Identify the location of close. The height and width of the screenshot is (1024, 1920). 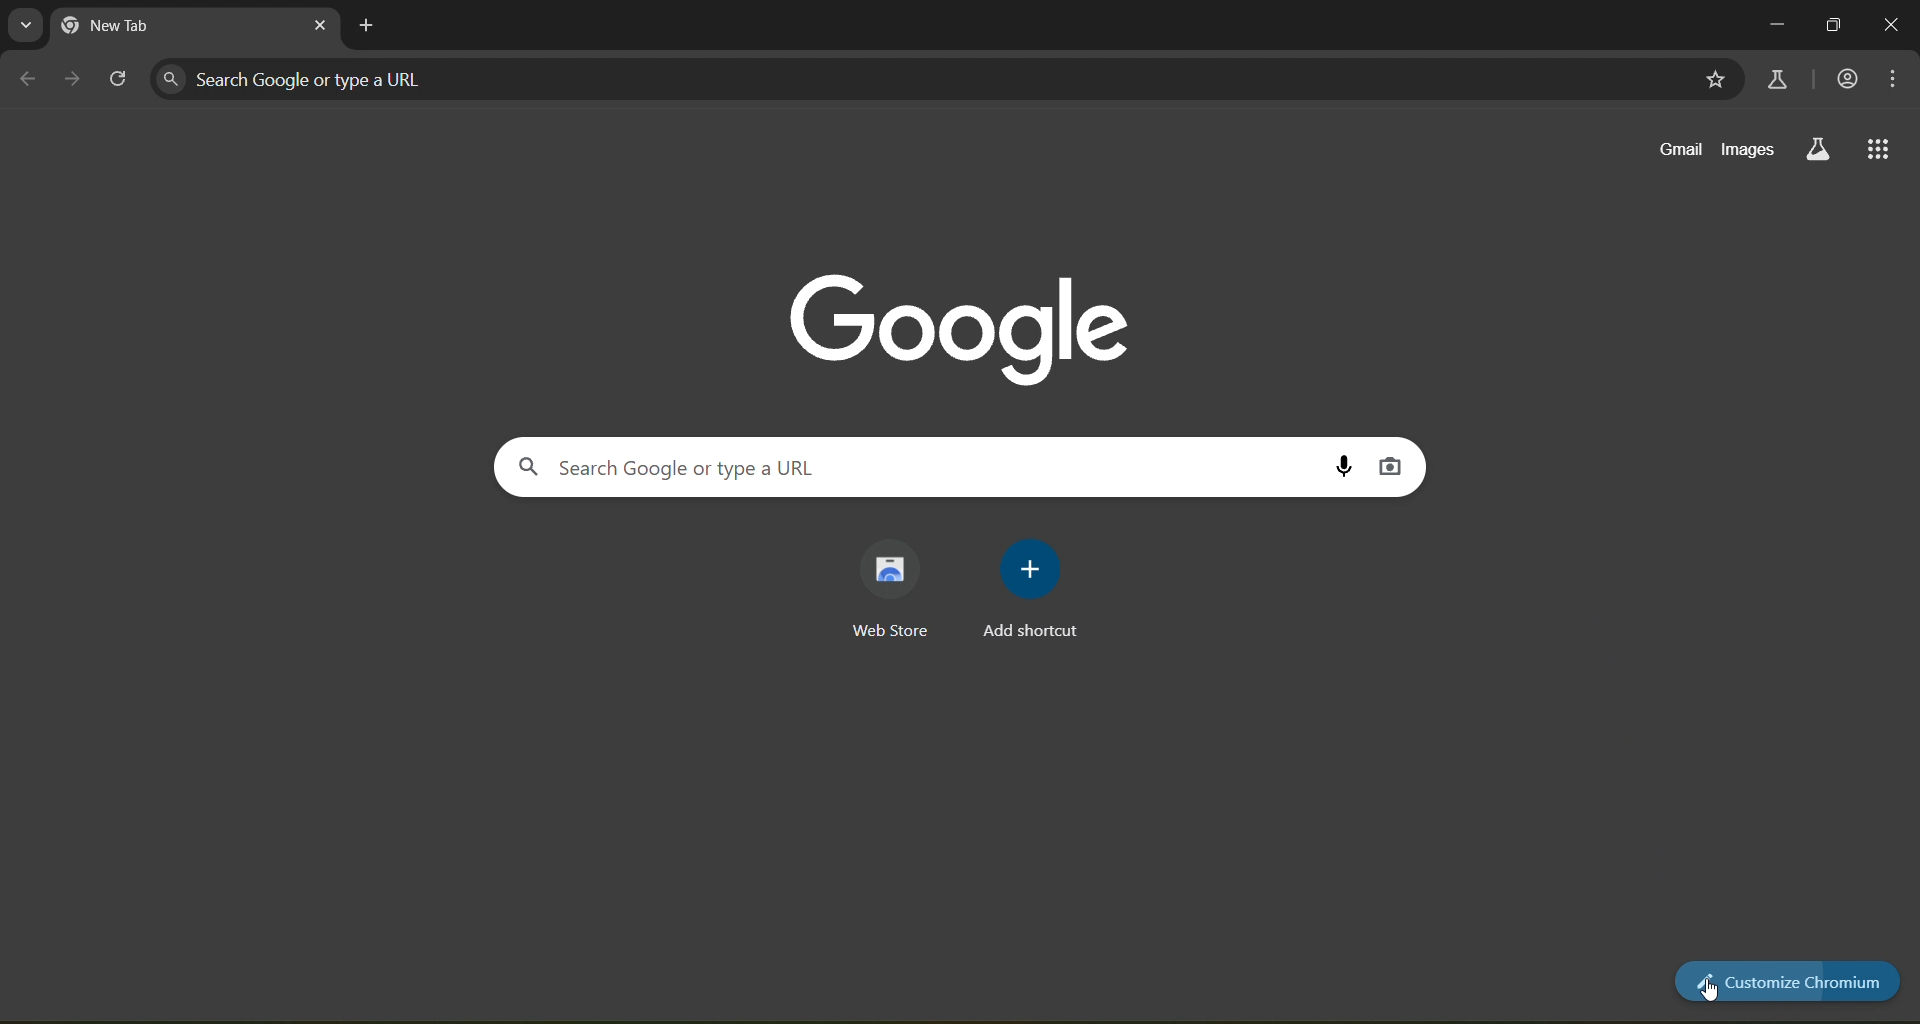
(1893, 26).